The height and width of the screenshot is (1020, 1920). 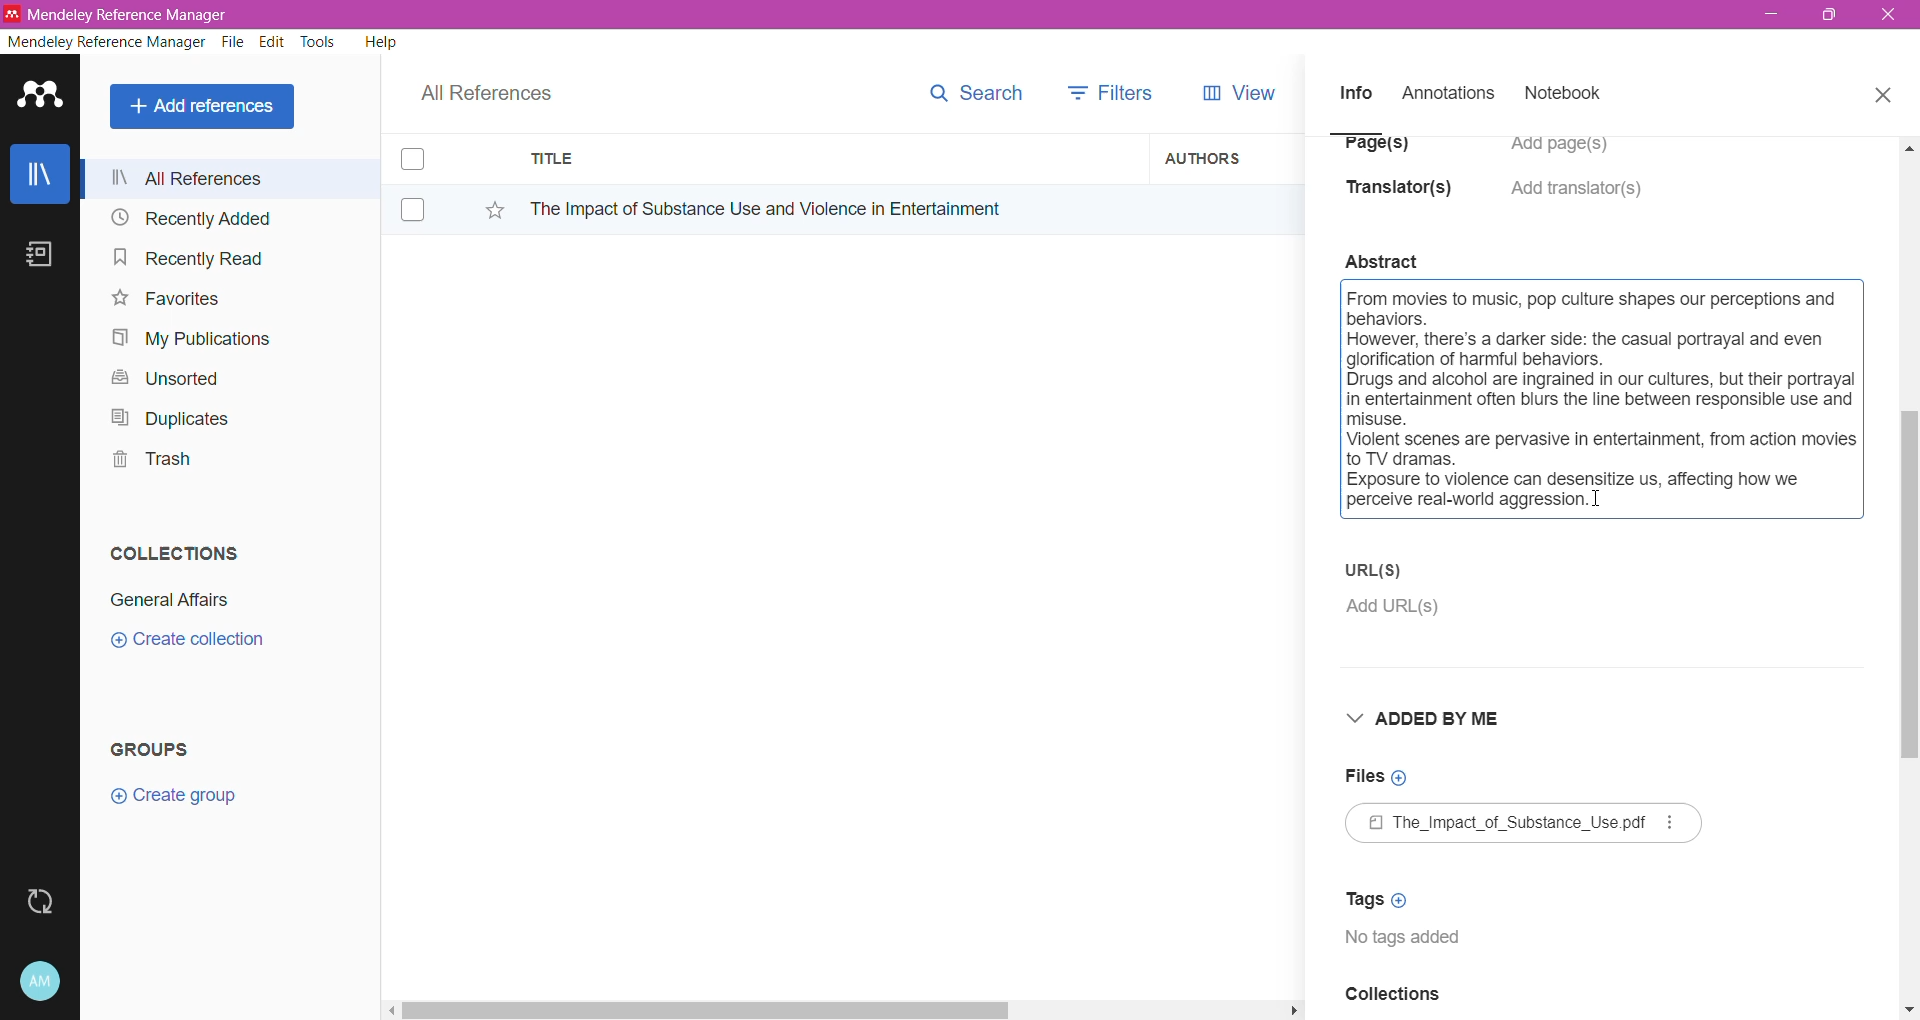 I want to click on Account and Help, so click(x=55, y=982).